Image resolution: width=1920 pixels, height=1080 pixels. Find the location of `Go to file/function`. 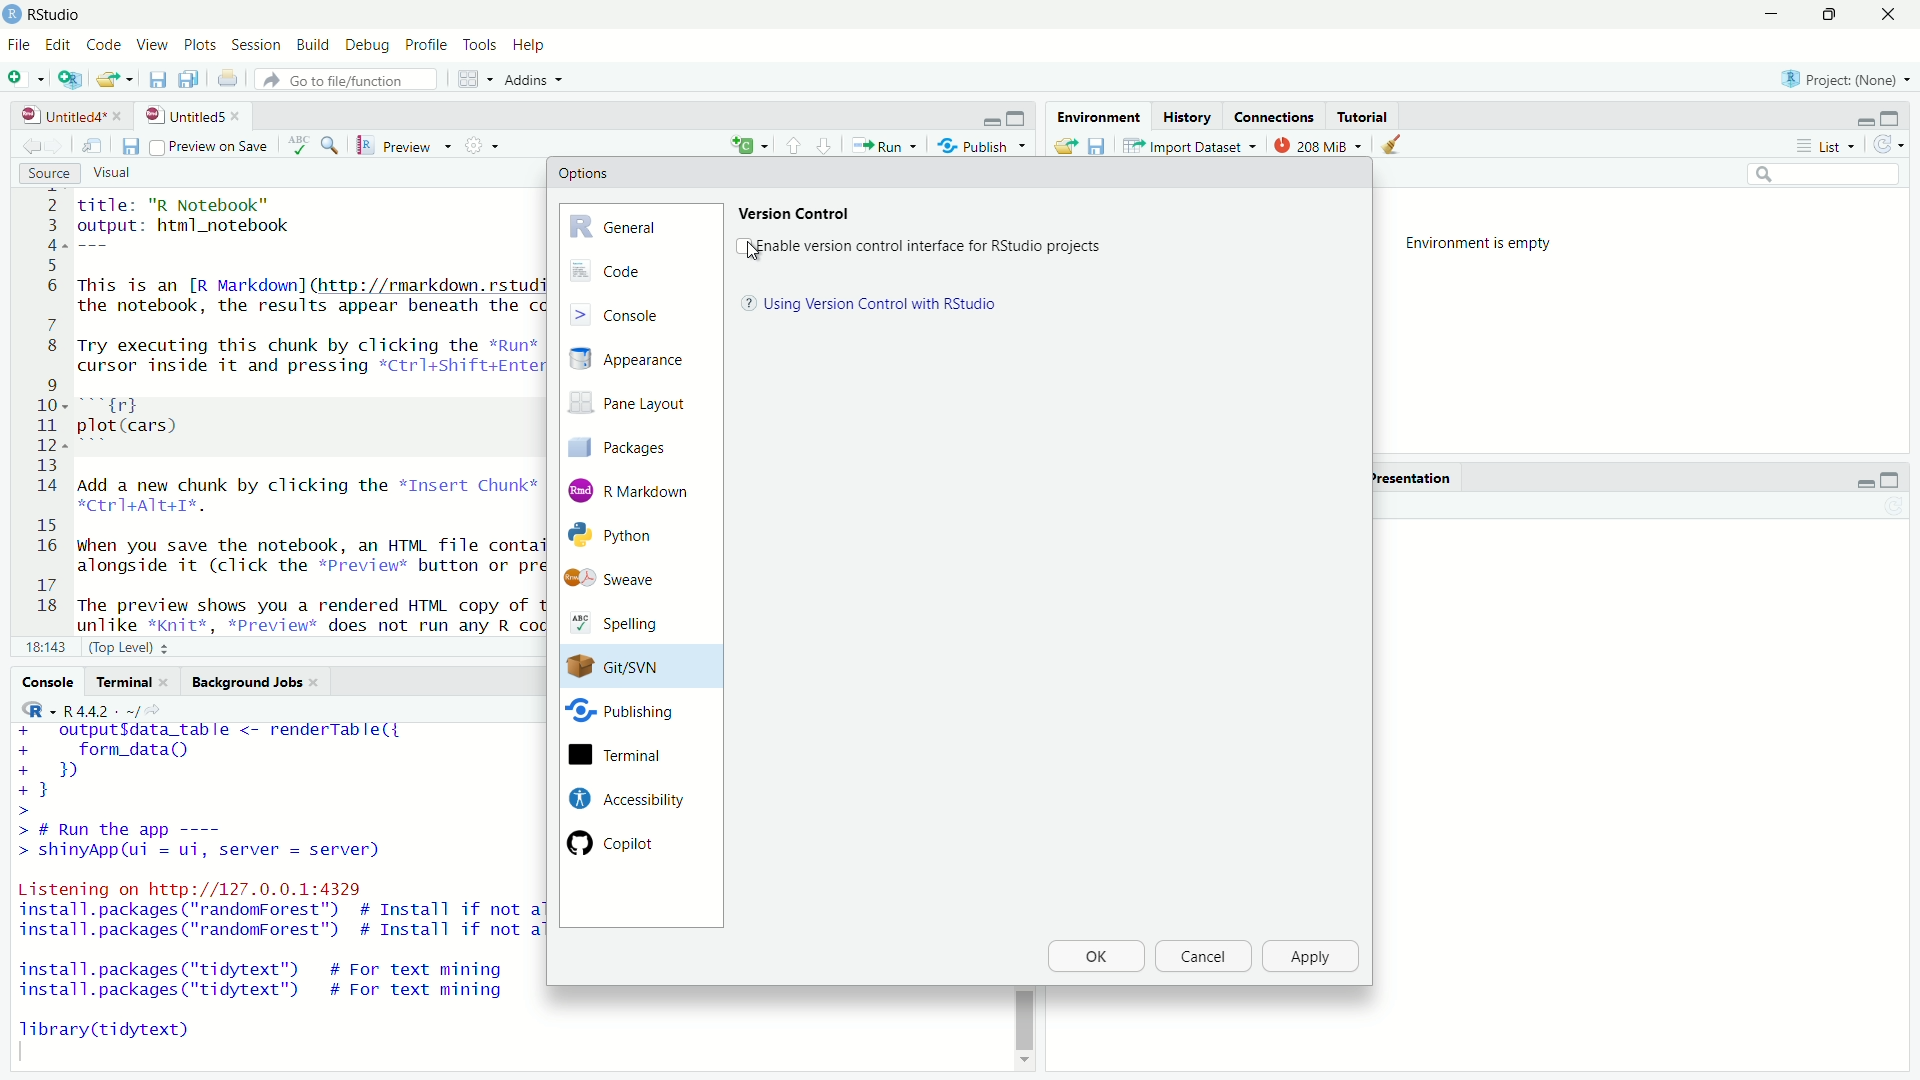

Go to file/function is located at coordinates (351, 80).